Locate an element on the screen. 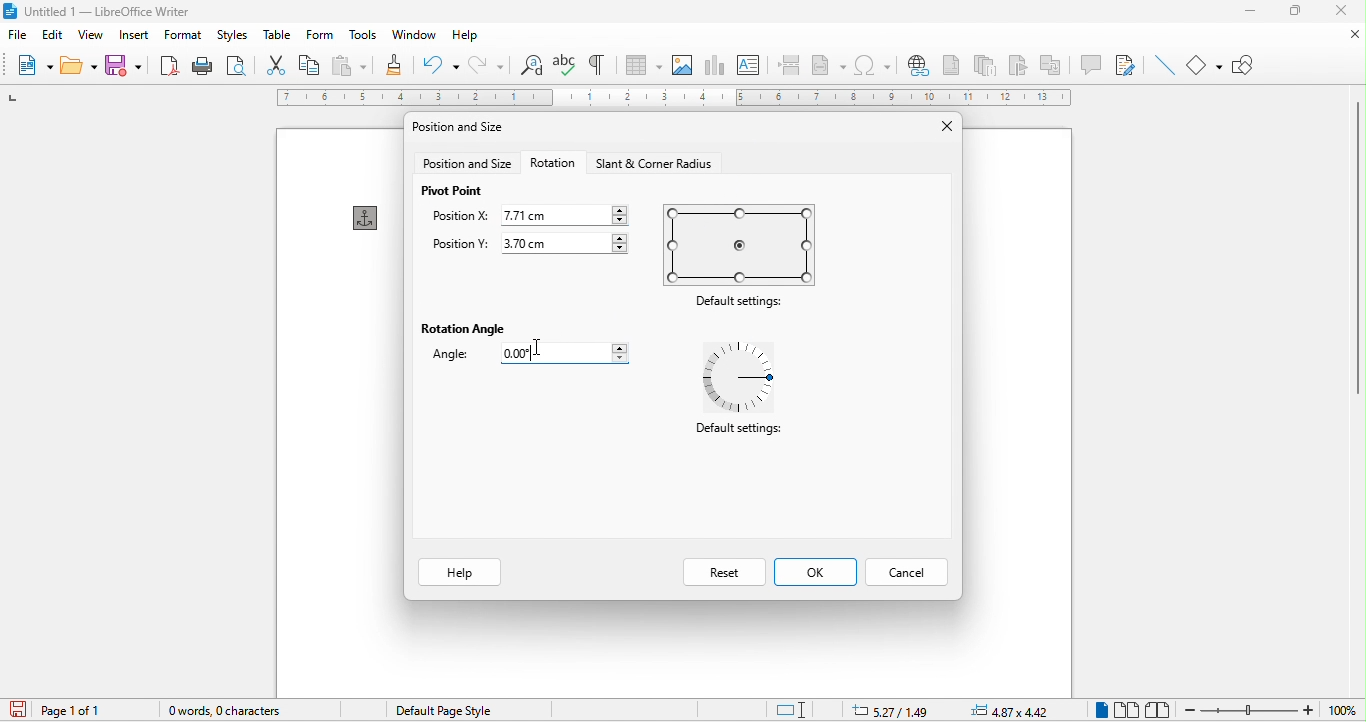 Image resolution: width=1366 pixels, height=722 pixels. untitied | — Libreoffice writer is located at coordinates (124, 12).